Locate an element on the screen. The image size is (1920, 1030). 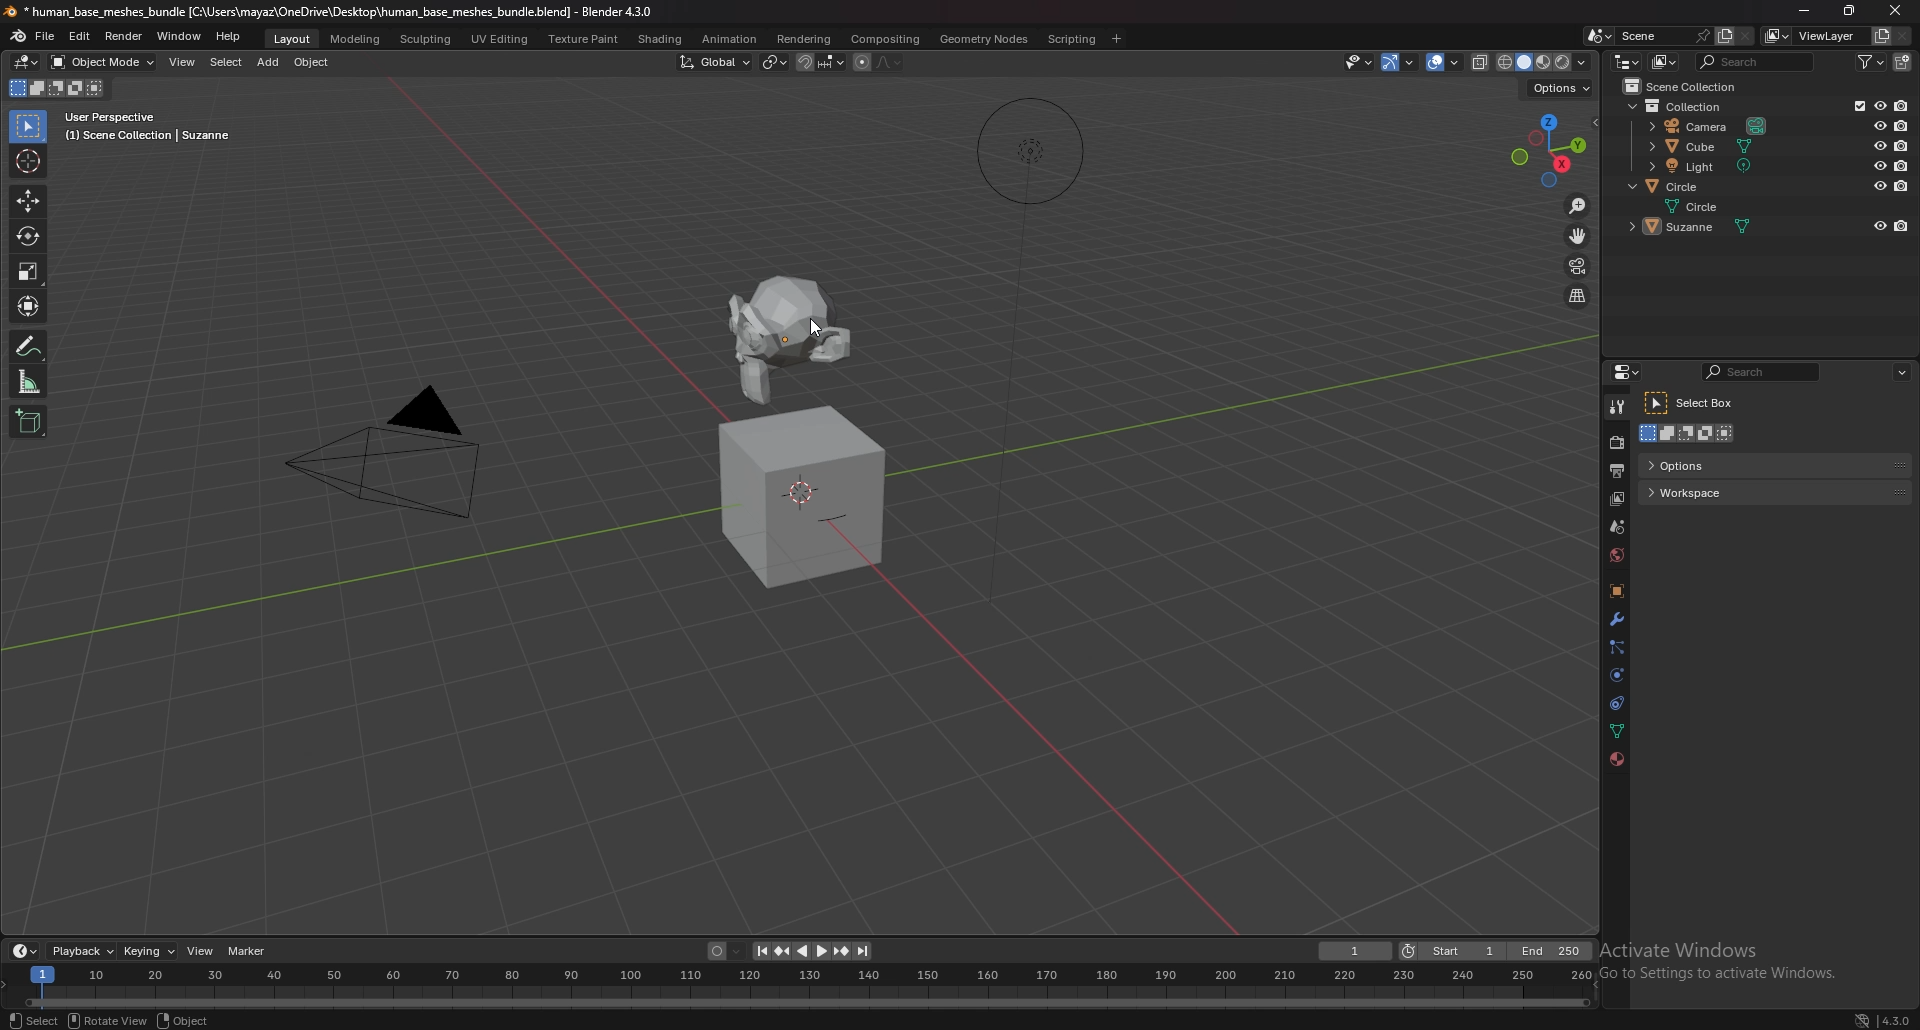
view is located at coordinates (185, 61).